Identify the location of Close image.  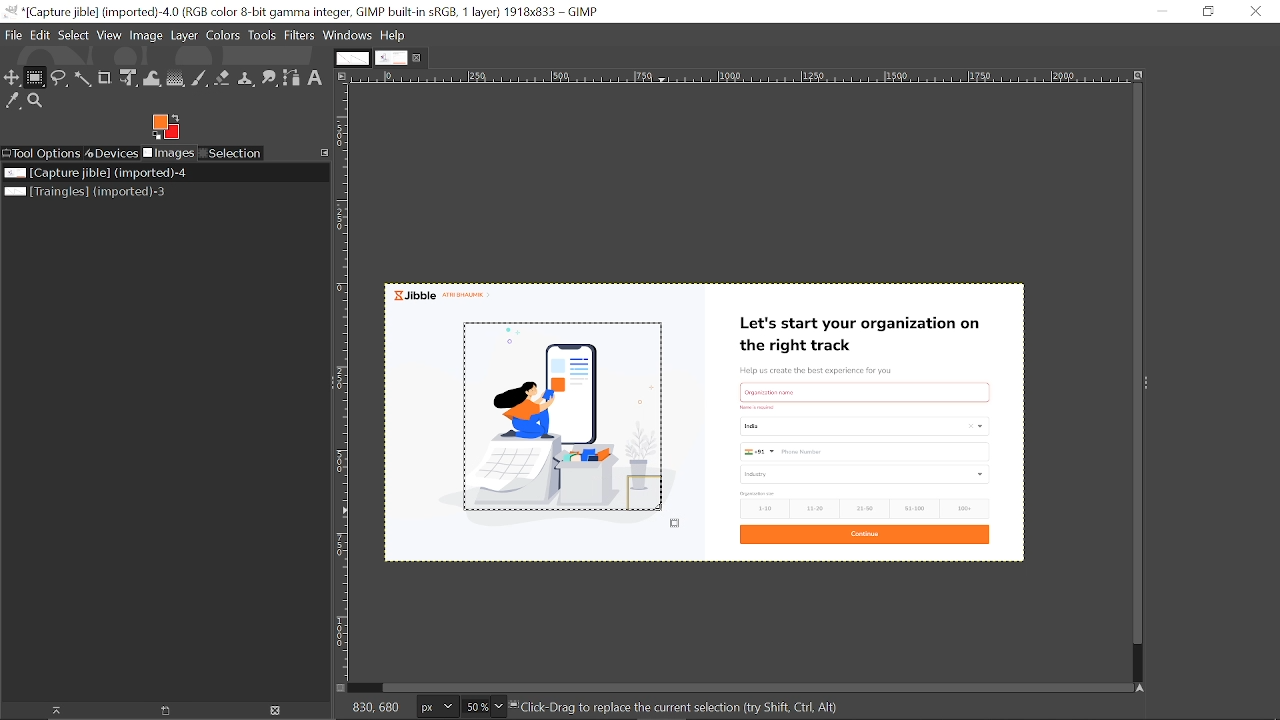
(278, 710).